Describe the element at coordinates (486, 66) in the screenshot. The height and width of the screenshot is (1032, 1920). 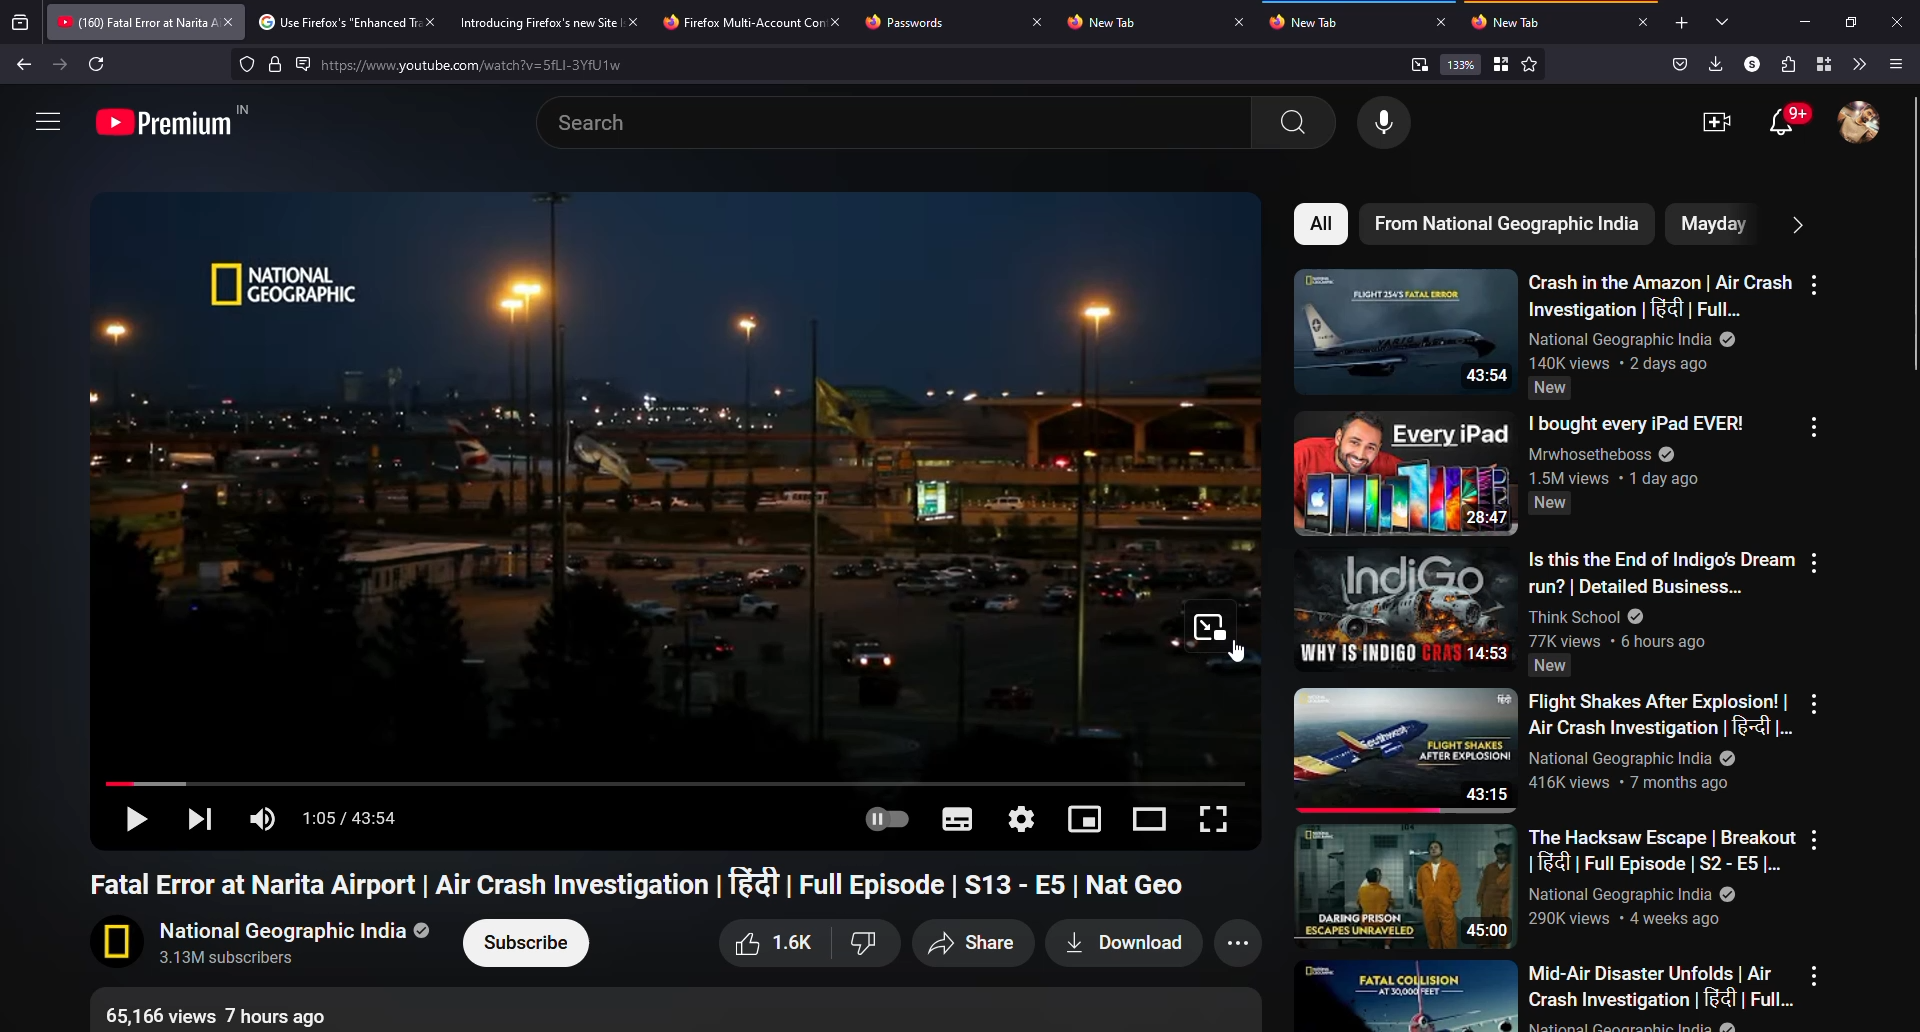
I see `search` at that location.